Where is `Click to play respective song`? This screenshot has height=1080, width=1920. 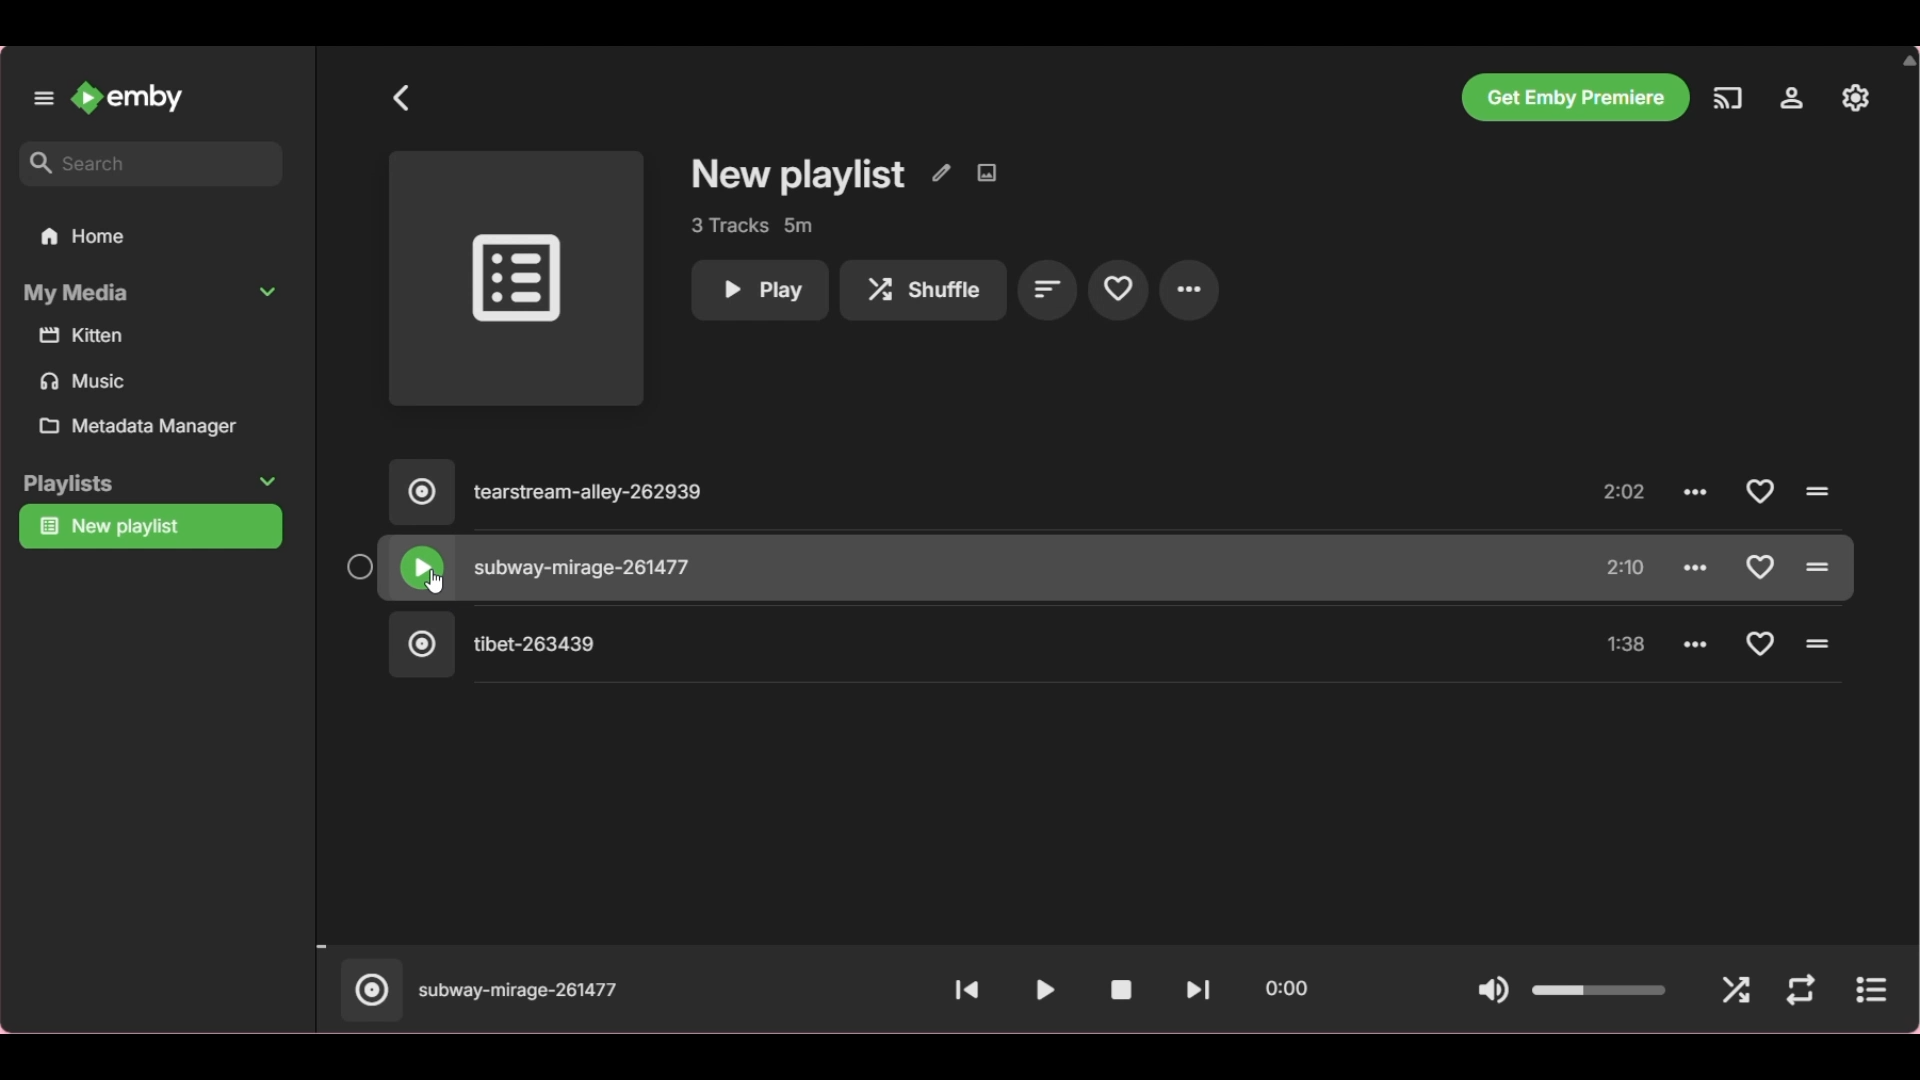 Click to play respective song is located at coordinates (1817, 566).